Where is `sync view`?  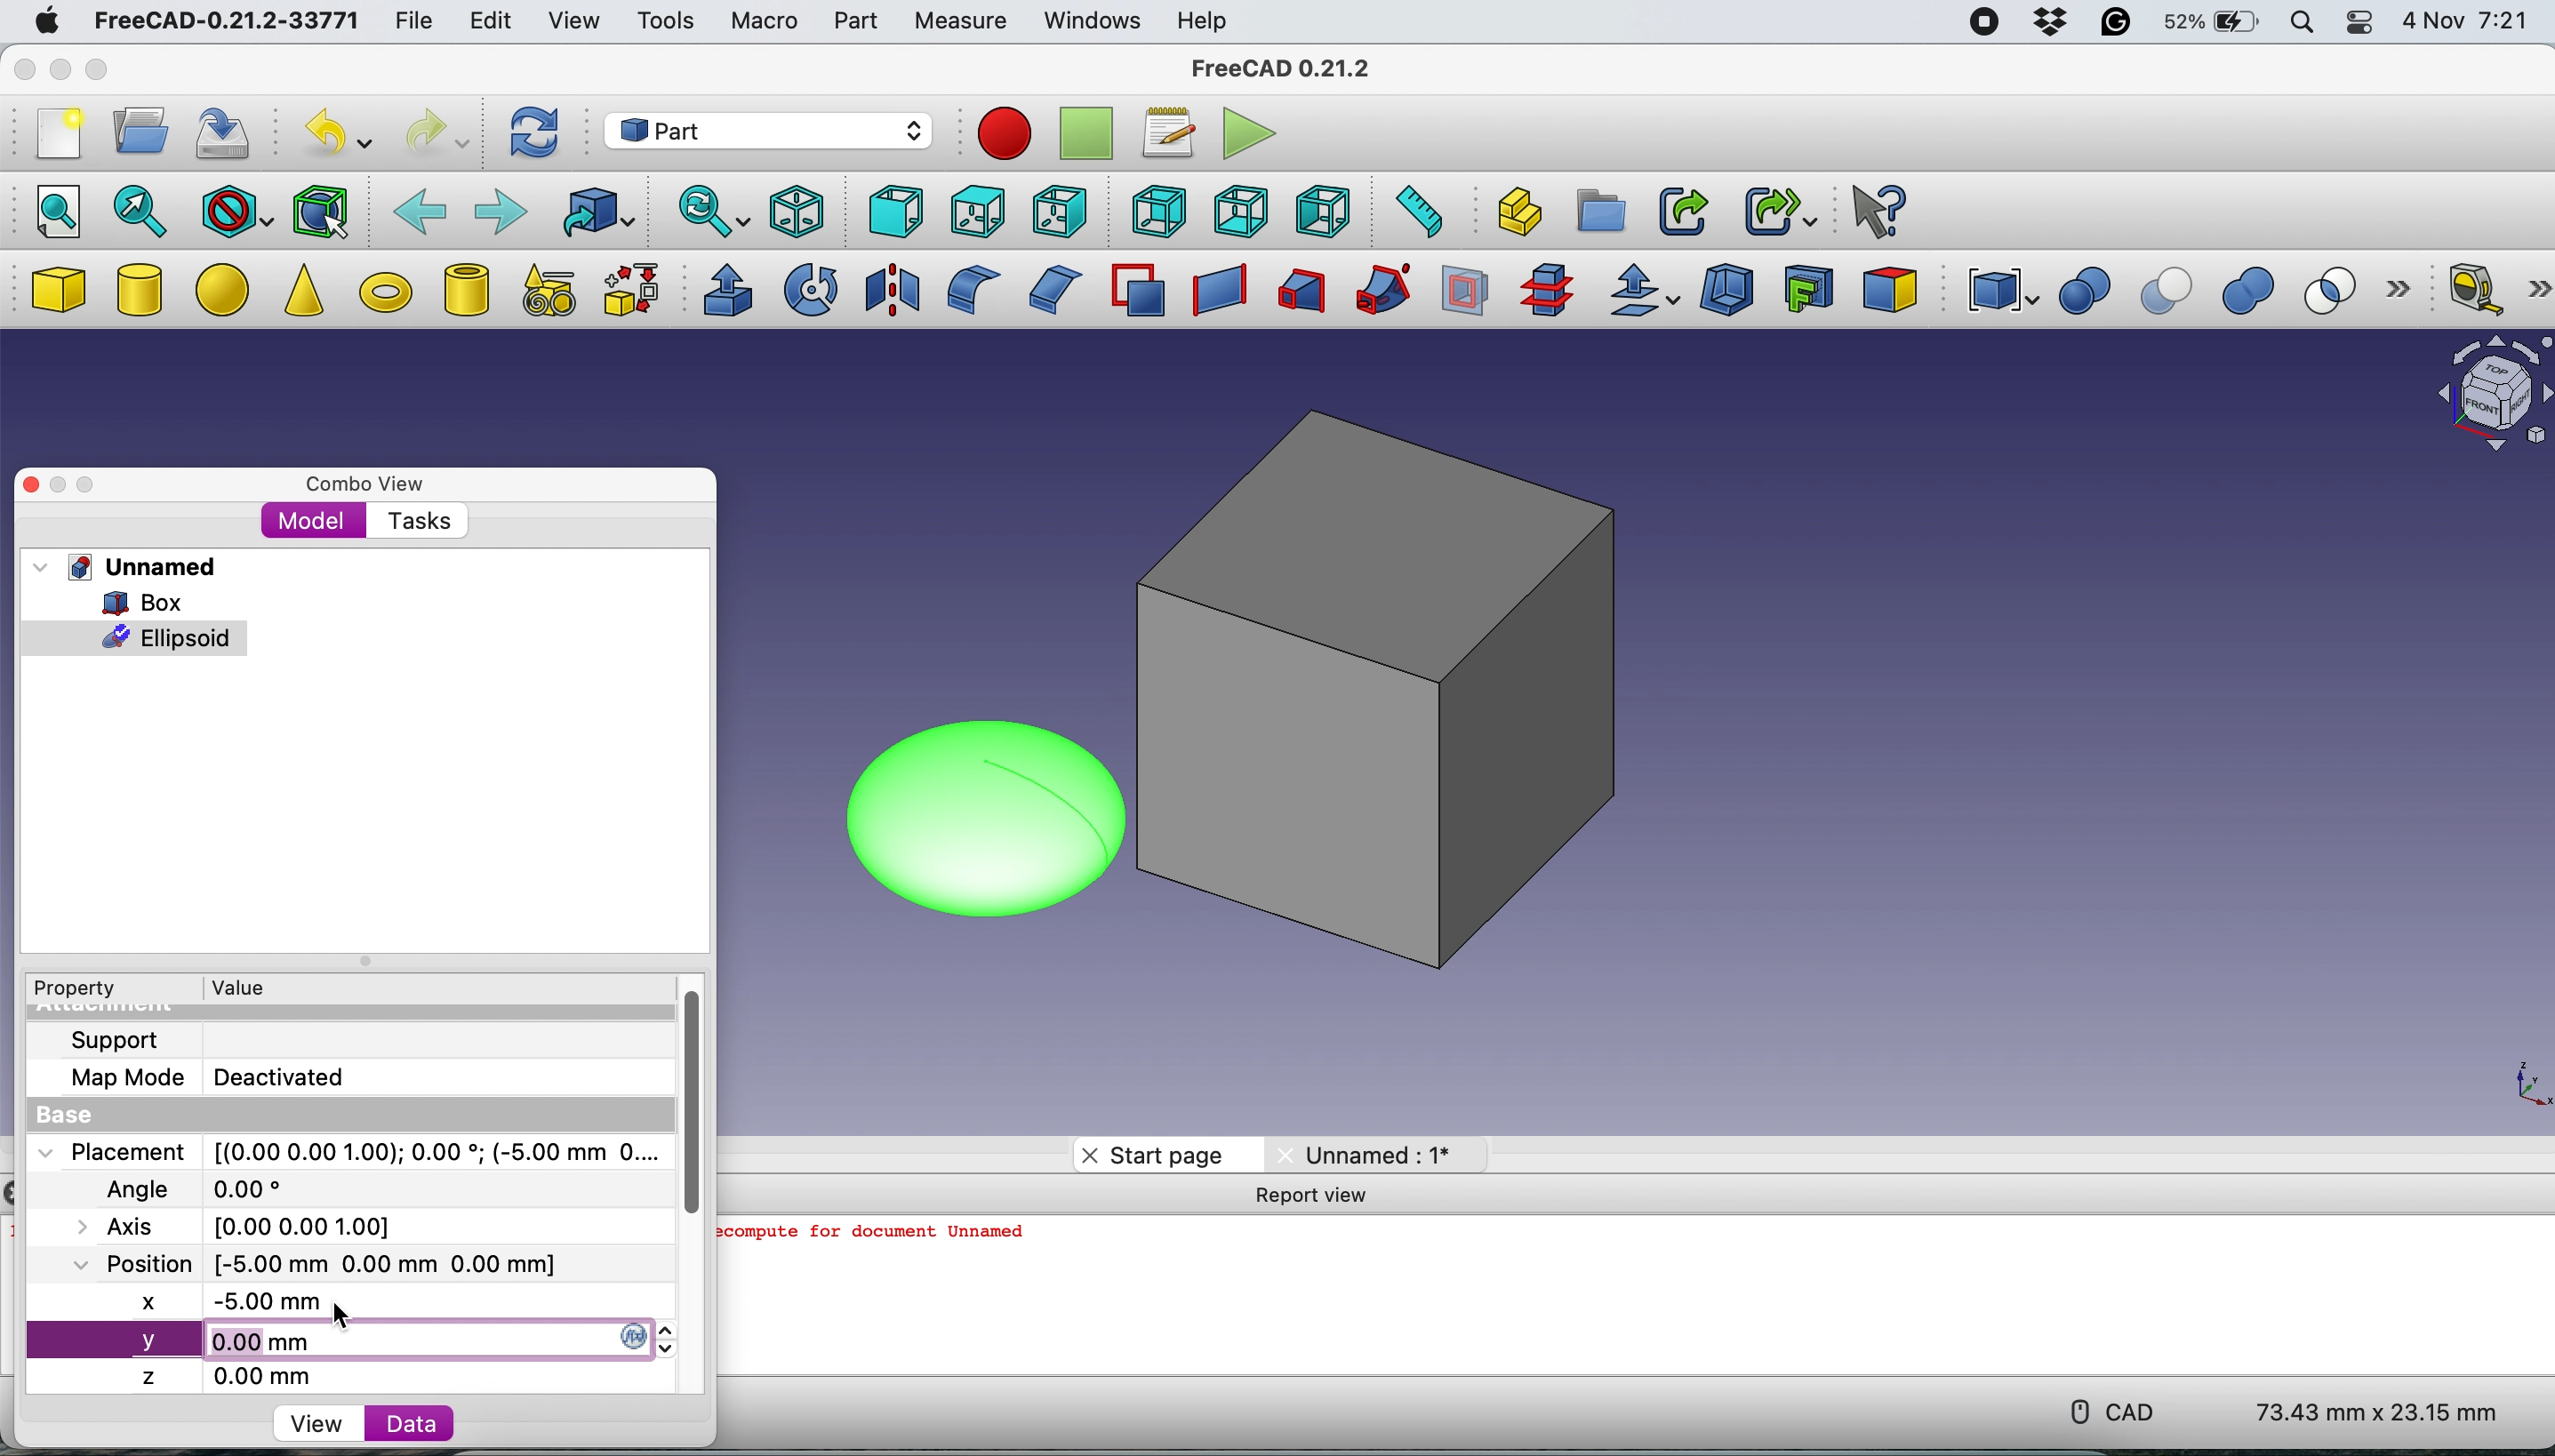 sync view is located at coordinates (709, 214).